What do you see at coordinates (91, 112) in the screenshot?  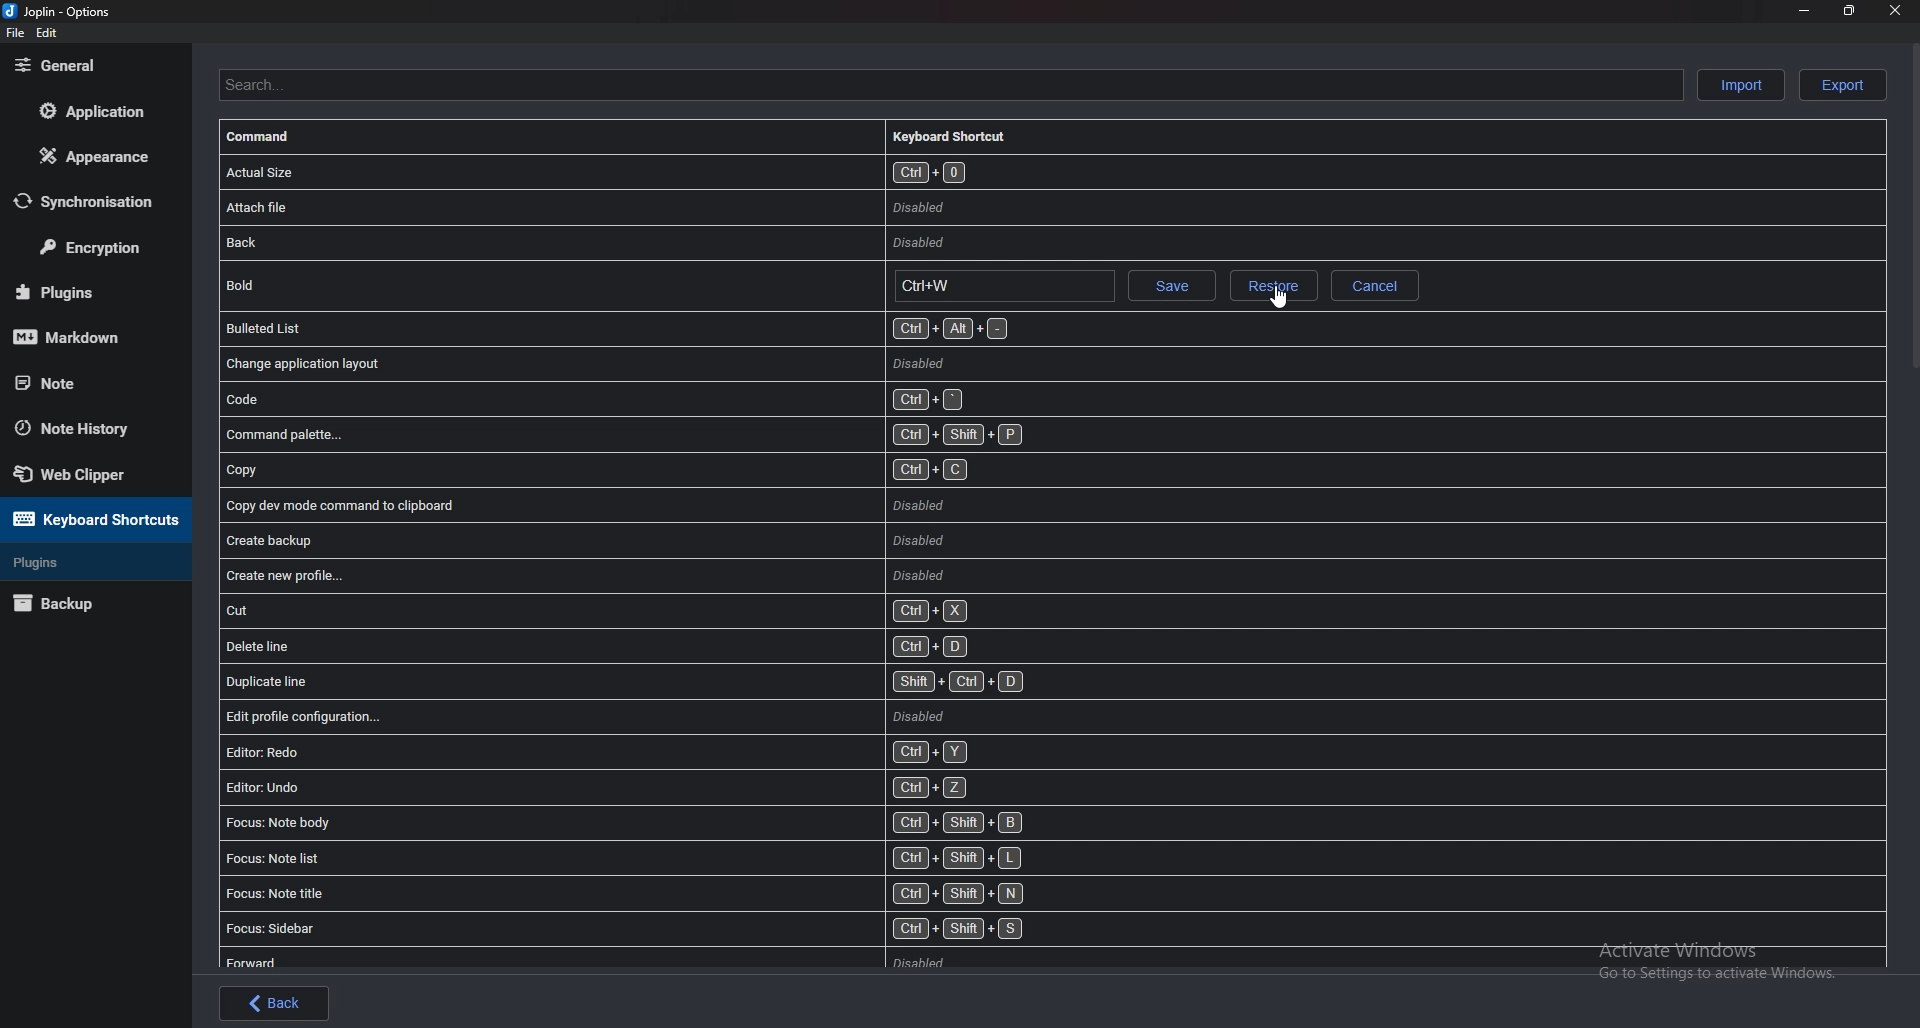 I see `Application` at bounding box center [91, 112].